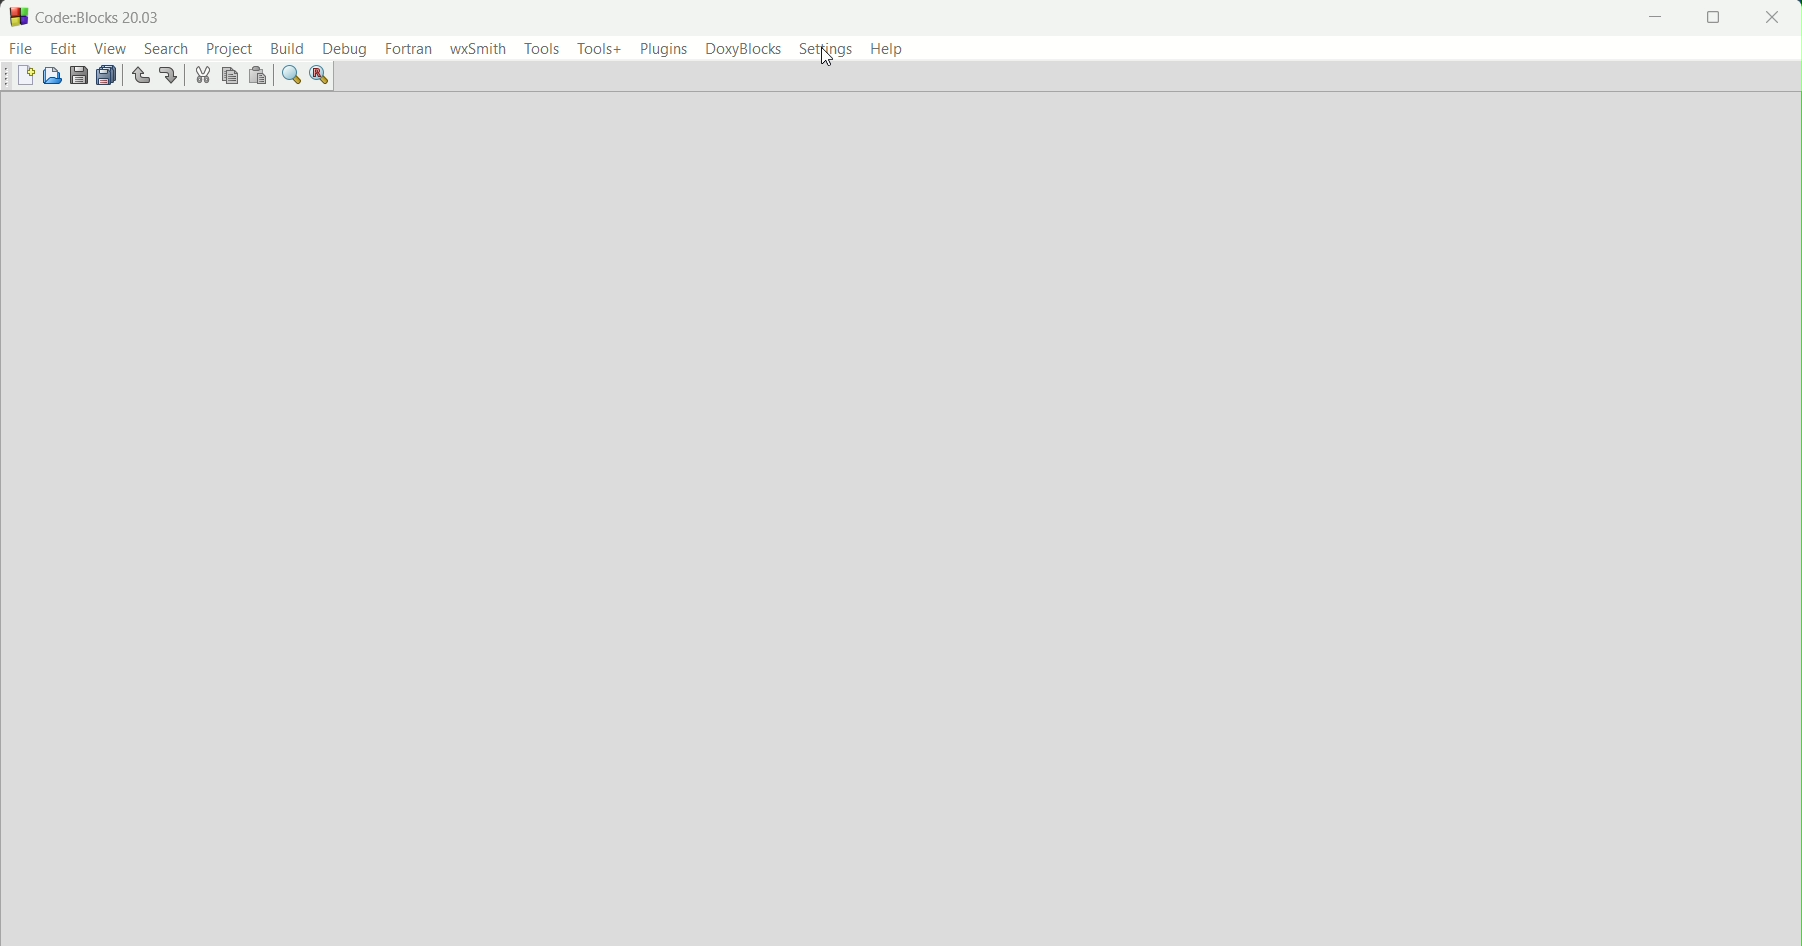  Describe the element at coordinates (346, 51) in the screenshot. I see `debug` at that location.